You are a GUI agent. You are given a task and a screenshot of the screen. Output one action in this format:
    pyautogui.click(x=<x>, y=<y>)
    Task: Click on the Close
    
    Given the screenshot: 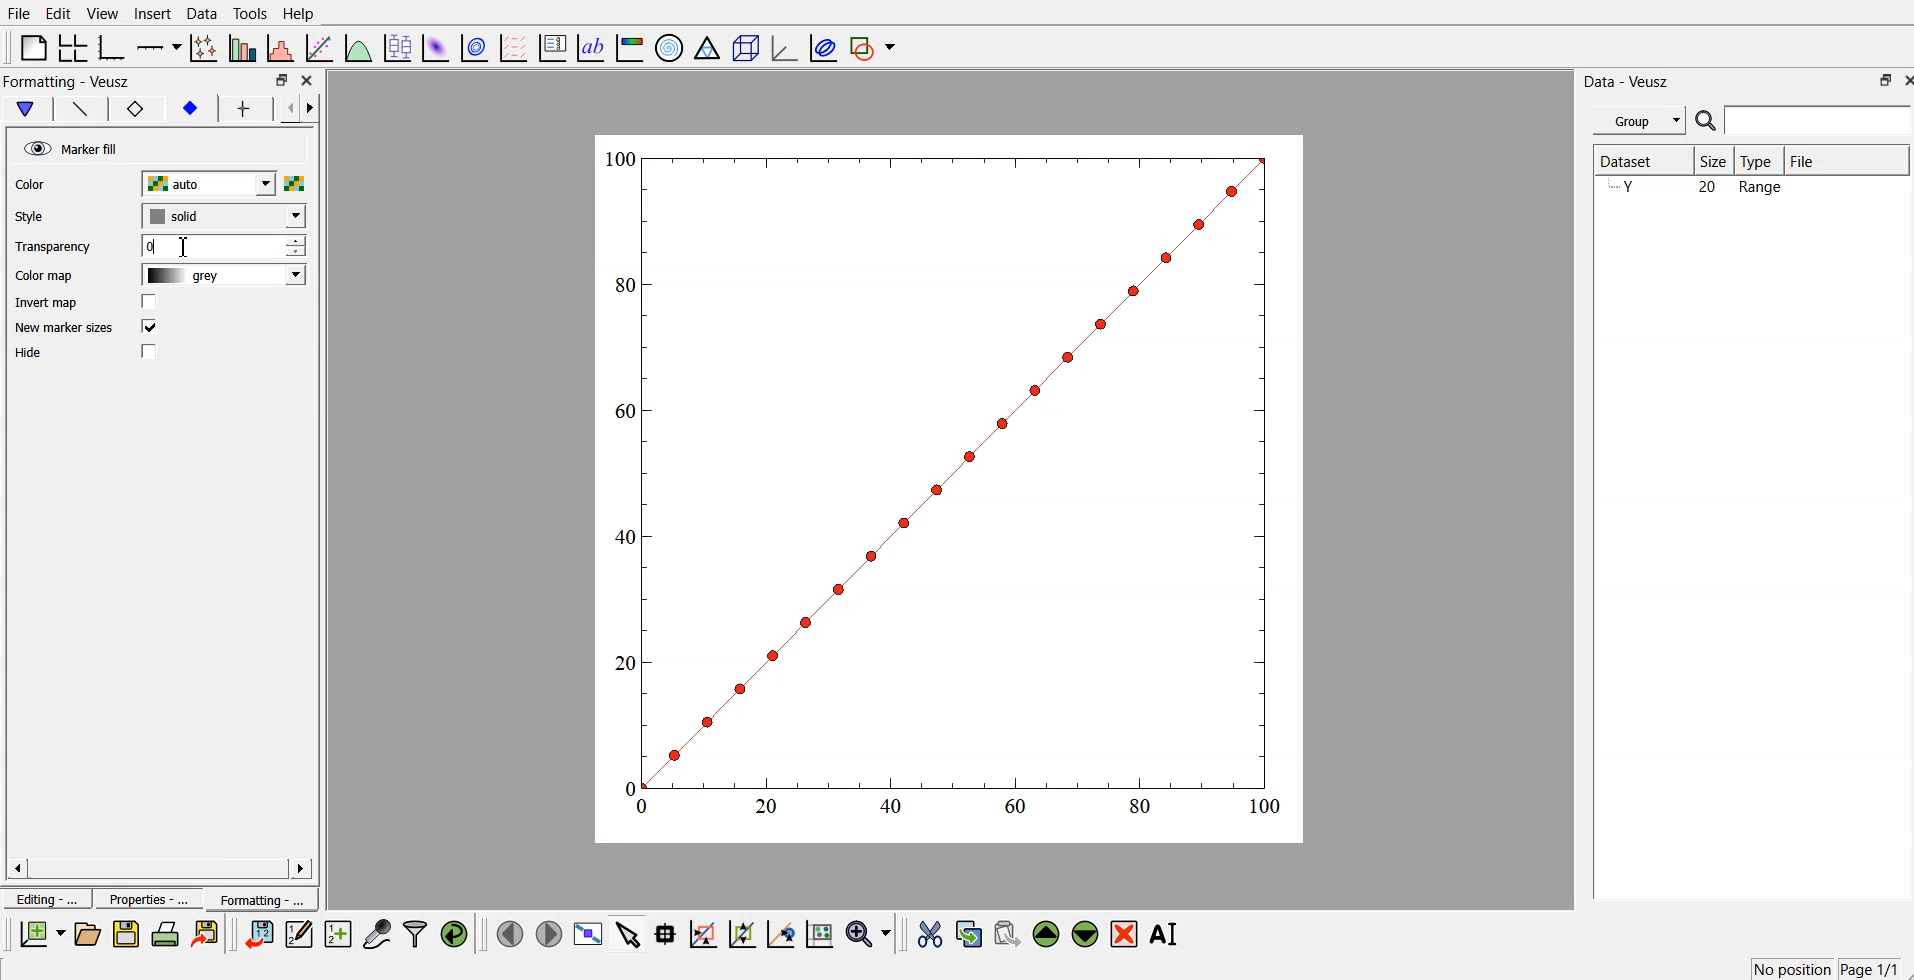 What is the action you would take?
    pyautogui.click(x=310, y=82)
    